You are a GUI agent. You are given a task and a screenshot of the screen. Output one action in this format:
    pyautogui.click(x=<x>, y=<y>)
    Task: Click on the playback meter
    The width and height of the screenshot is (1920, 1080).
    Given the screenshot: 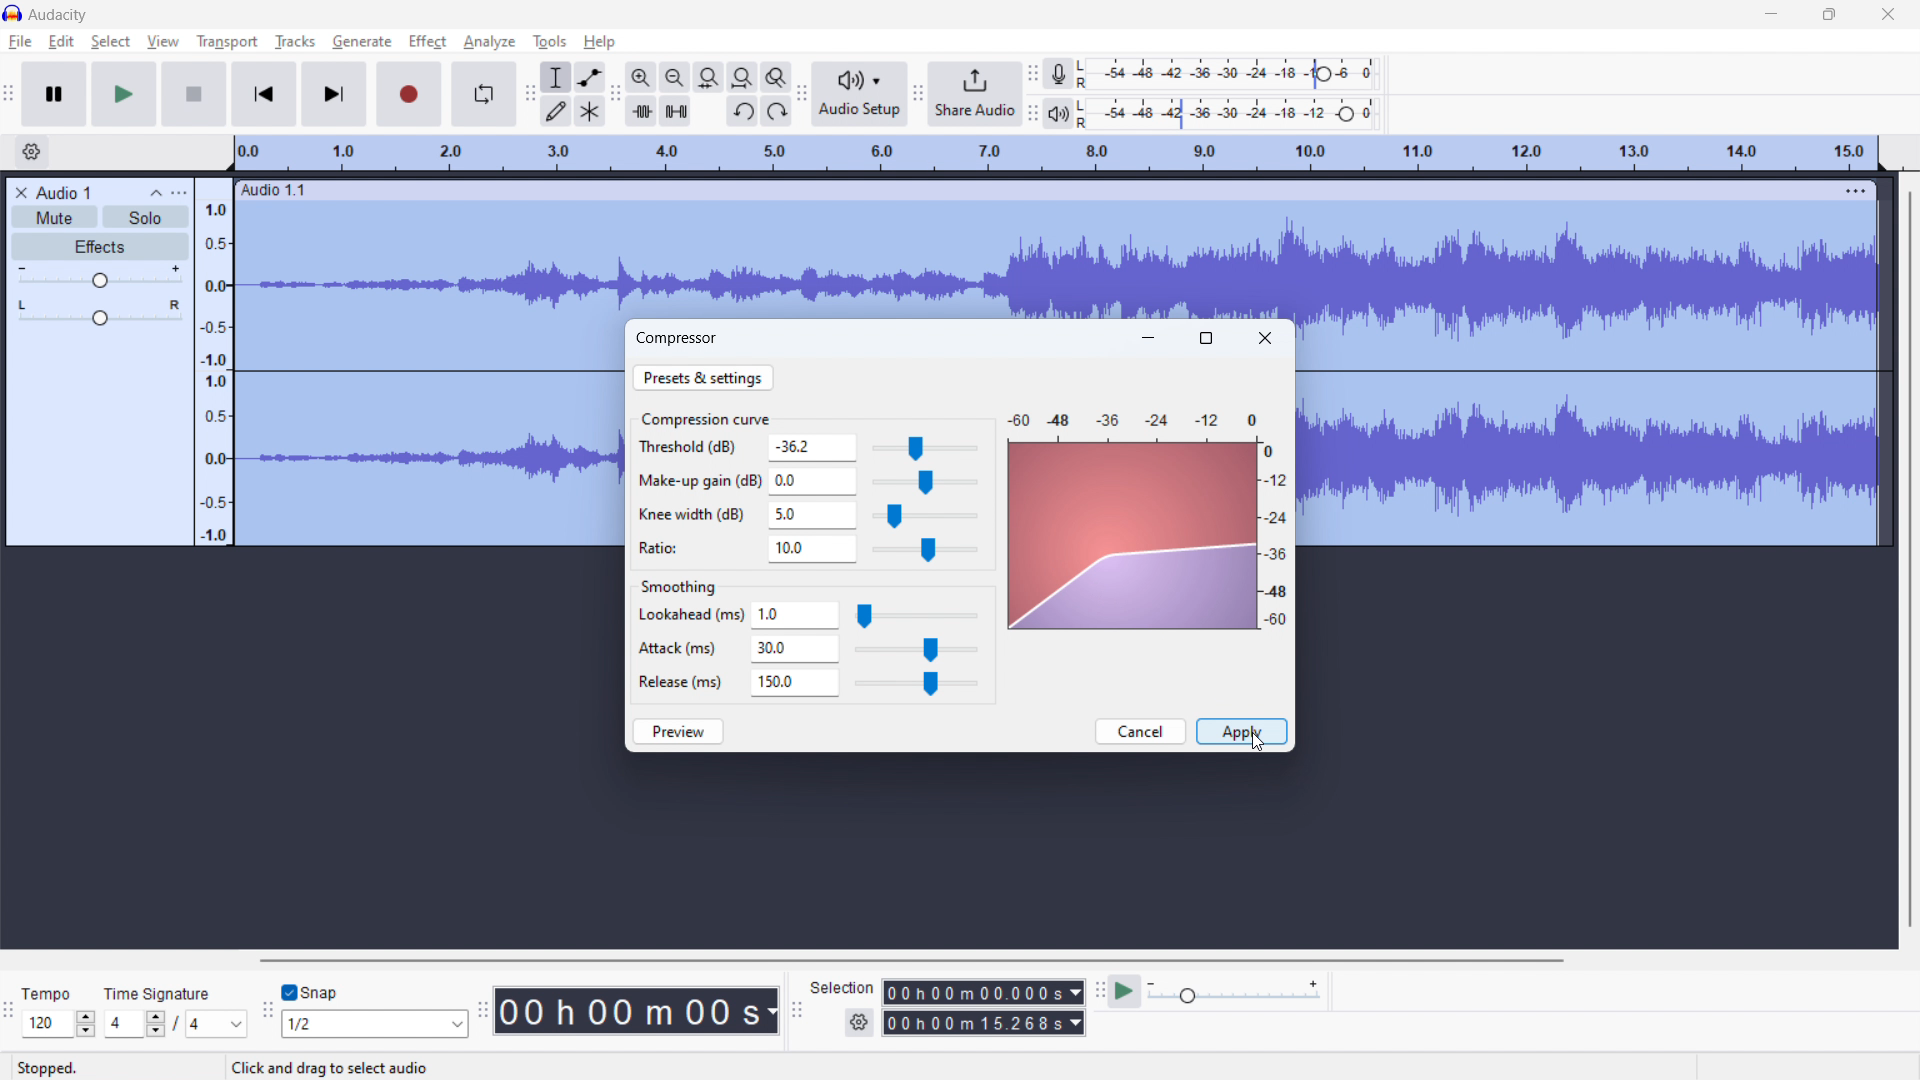 What is the action you would take?
    pyautogui.click(x=1067, y=113)
    